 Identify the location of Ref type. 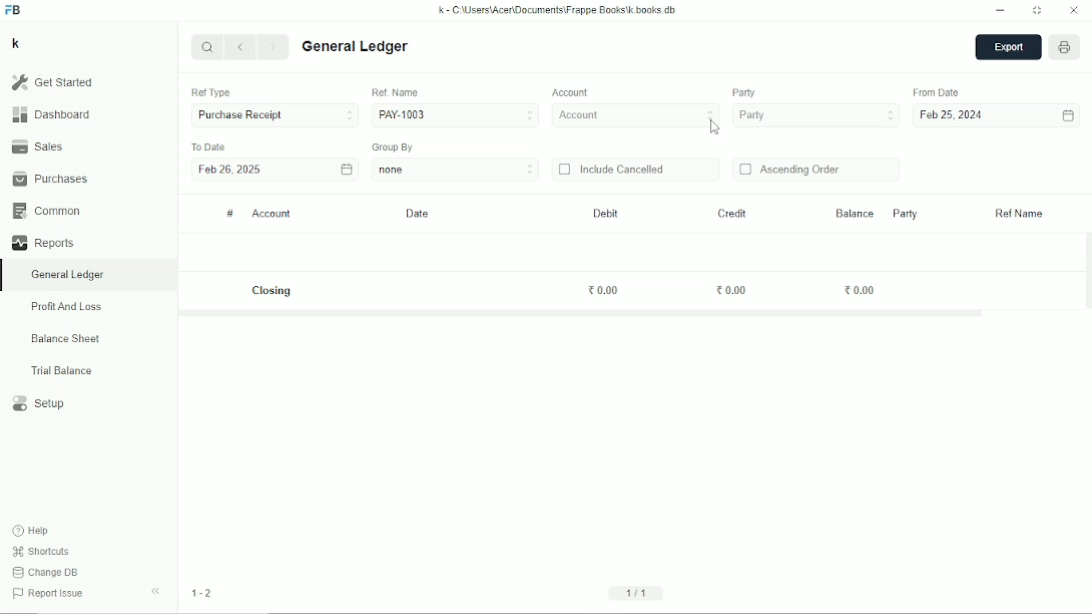
(210, 93).